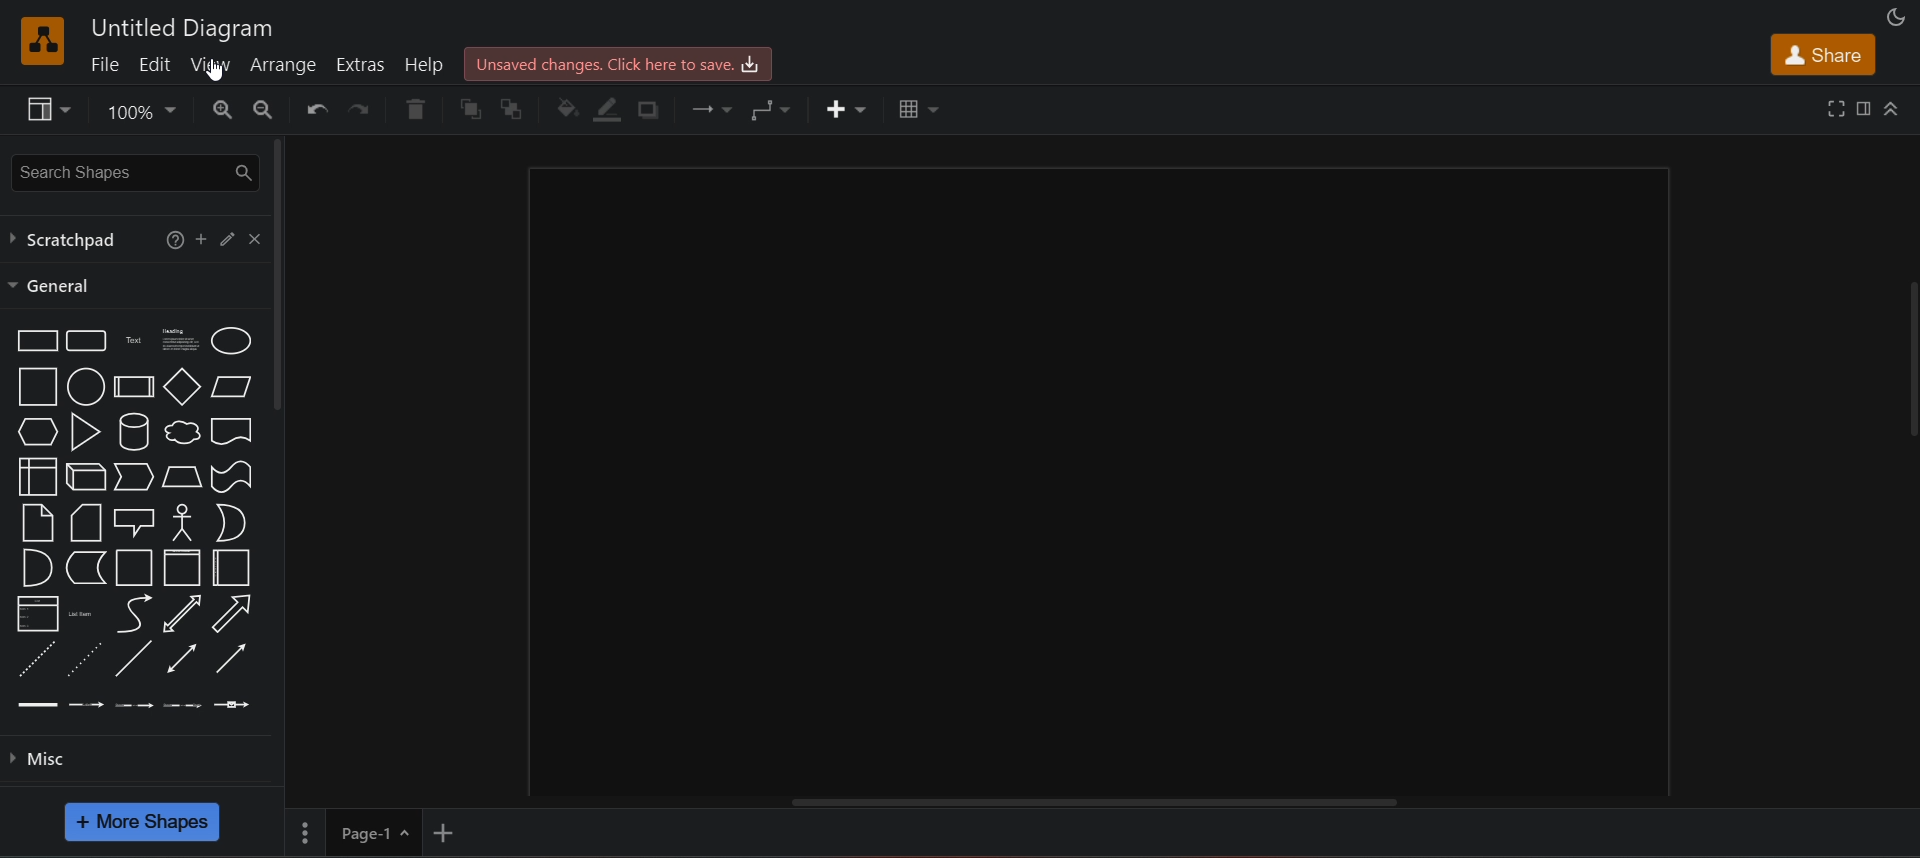 This screenshot has height=858, width=1920. I want to click on cloud, so click(180, 432).